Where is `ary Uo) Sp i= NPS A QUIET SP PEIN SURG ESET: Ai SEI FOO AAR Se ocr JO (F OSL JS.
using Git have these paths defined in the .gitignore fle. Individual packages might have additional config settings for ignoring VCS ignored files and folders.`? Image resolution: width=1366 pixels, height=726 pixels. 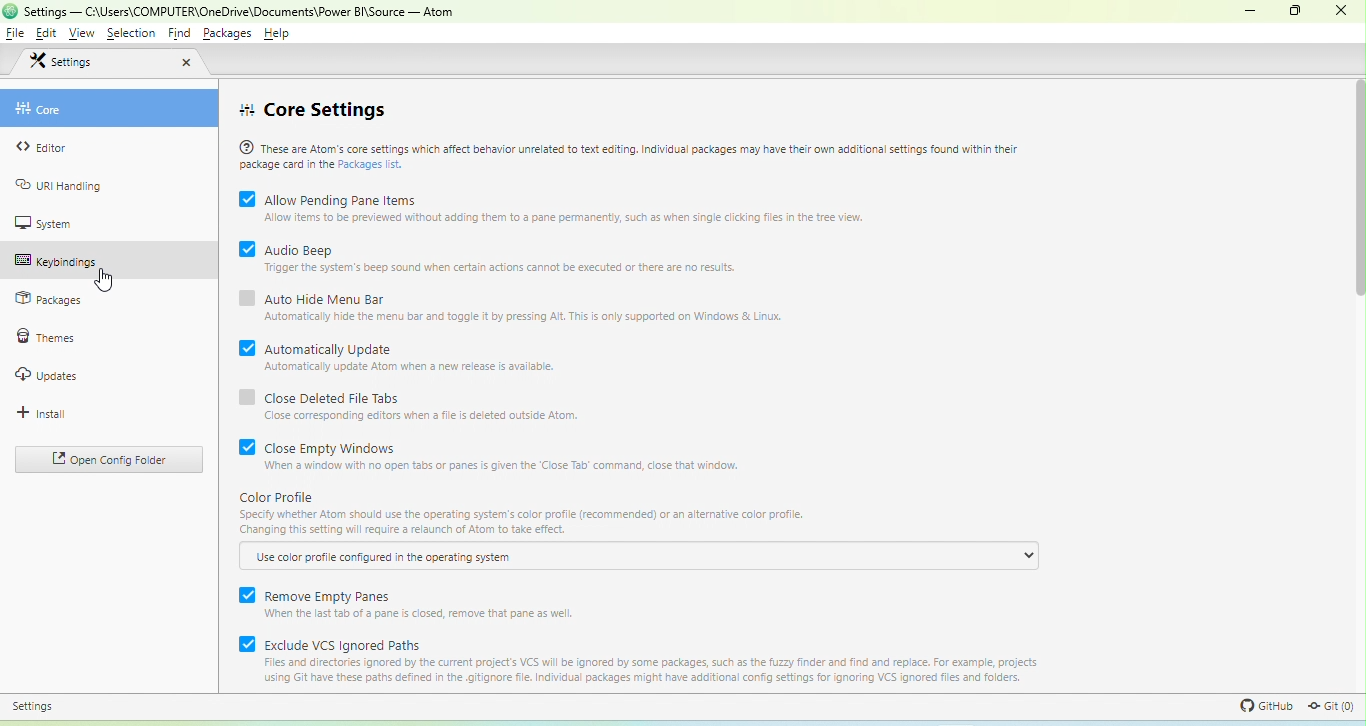
ary Uo) Sp i= NPS A QUIET SP PEIN SURG ESET: Ai SEI FOO AAR Se ocr JO (F OSL JS.
using Git have these paths defined in the .gitignore fle. Individual packages might have additional config settings for ignoring VCS ignored files and folders. is located at coordinates (645, 672).